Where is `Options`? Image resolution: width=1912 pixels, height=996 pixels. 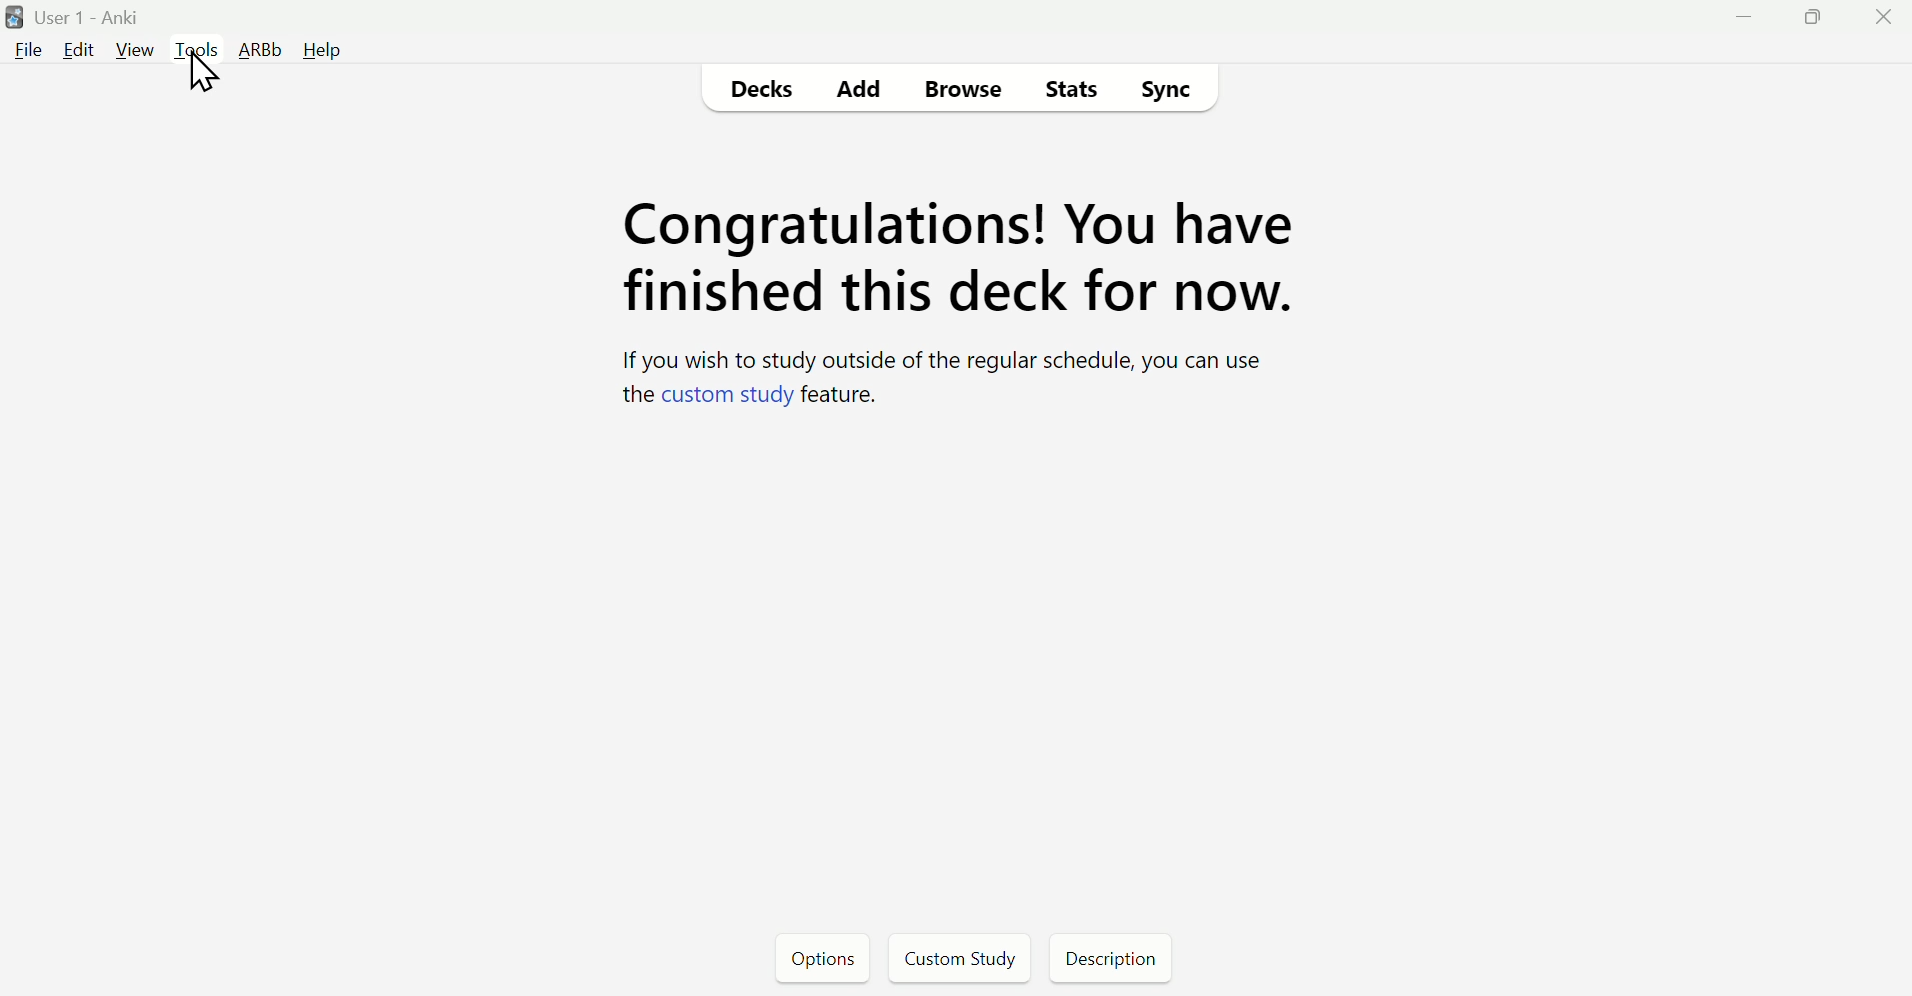 Options is located at coordinates (824, 958).